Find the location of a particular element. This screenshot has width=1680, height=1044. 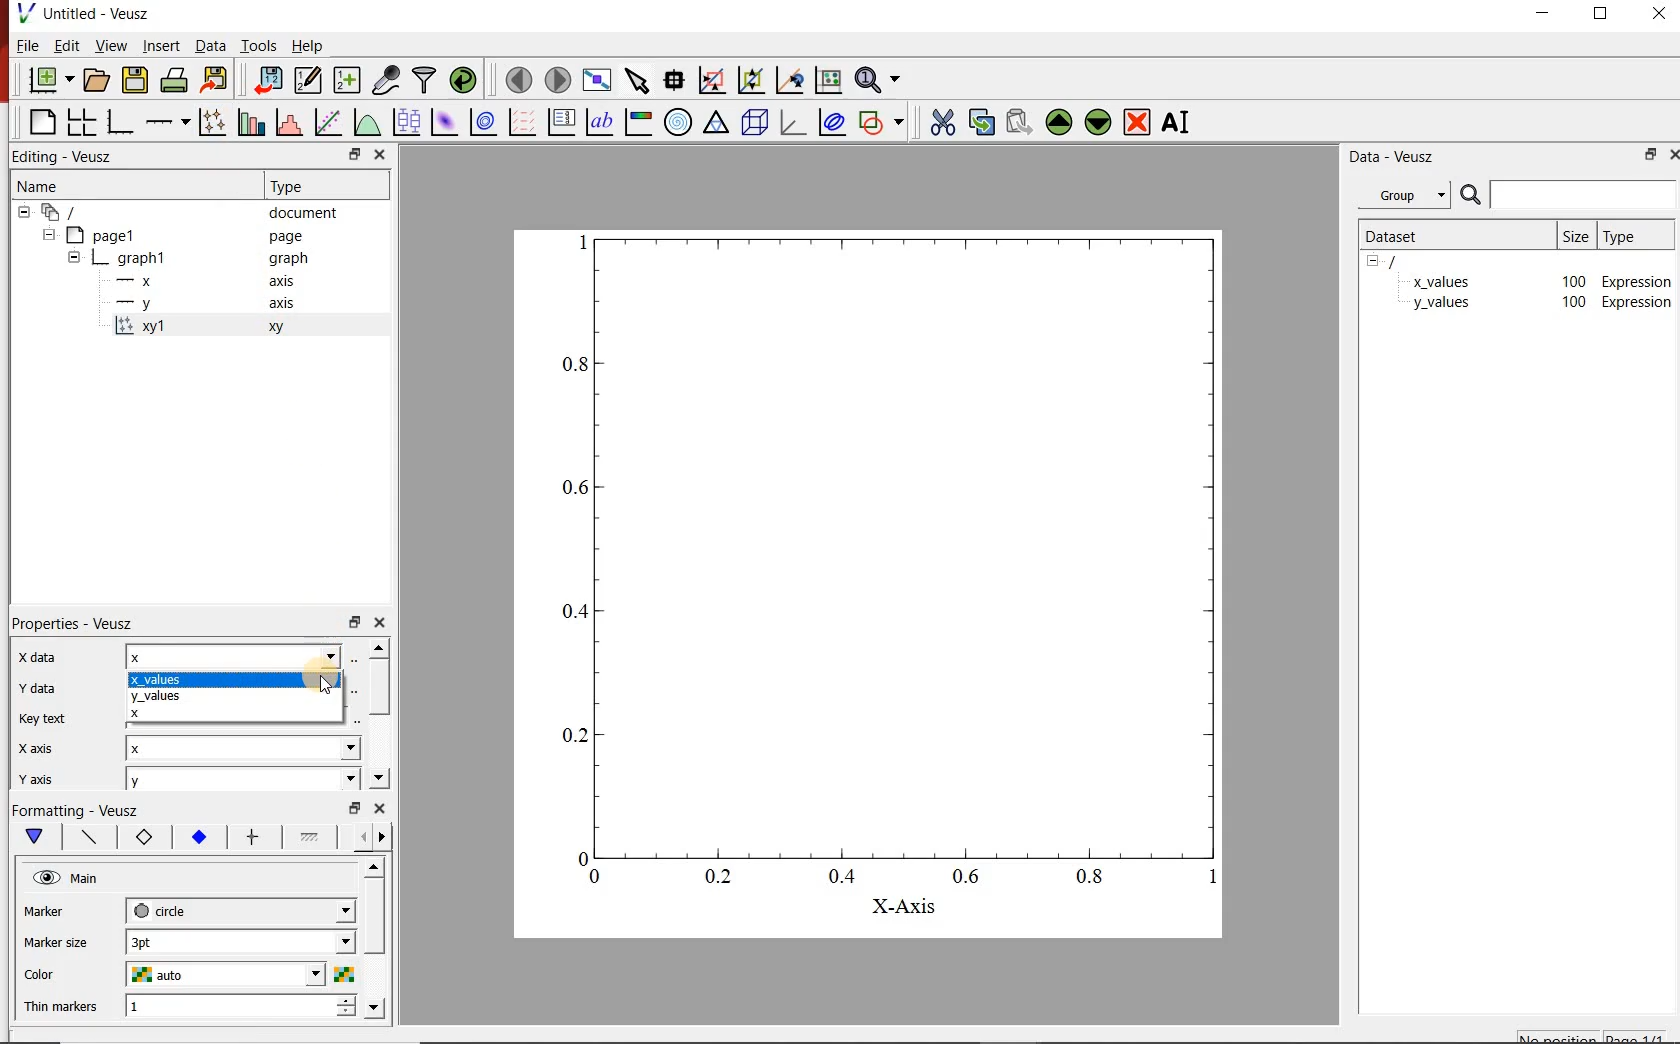

dataset is located at coordinates (1407, 236).